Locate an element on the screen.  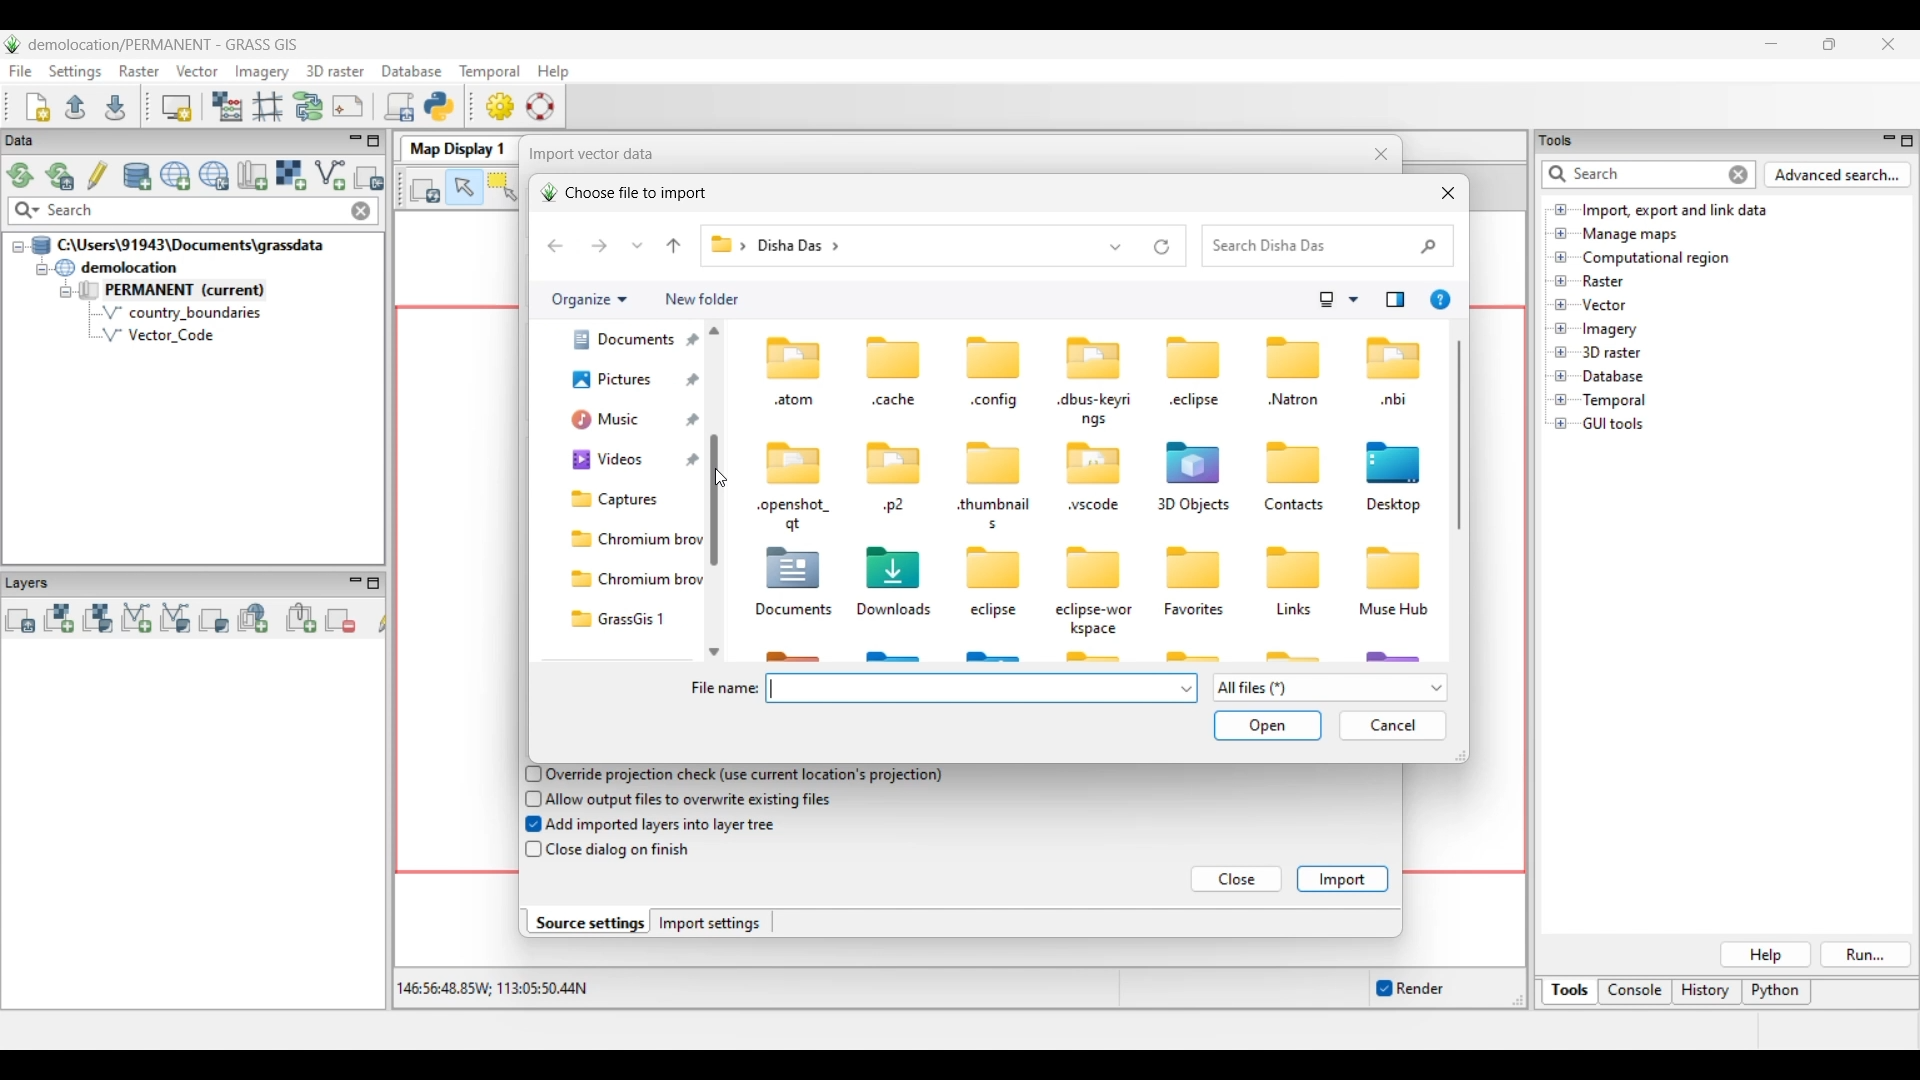
Open a simple python code editor is located at coordinates (439, 106).